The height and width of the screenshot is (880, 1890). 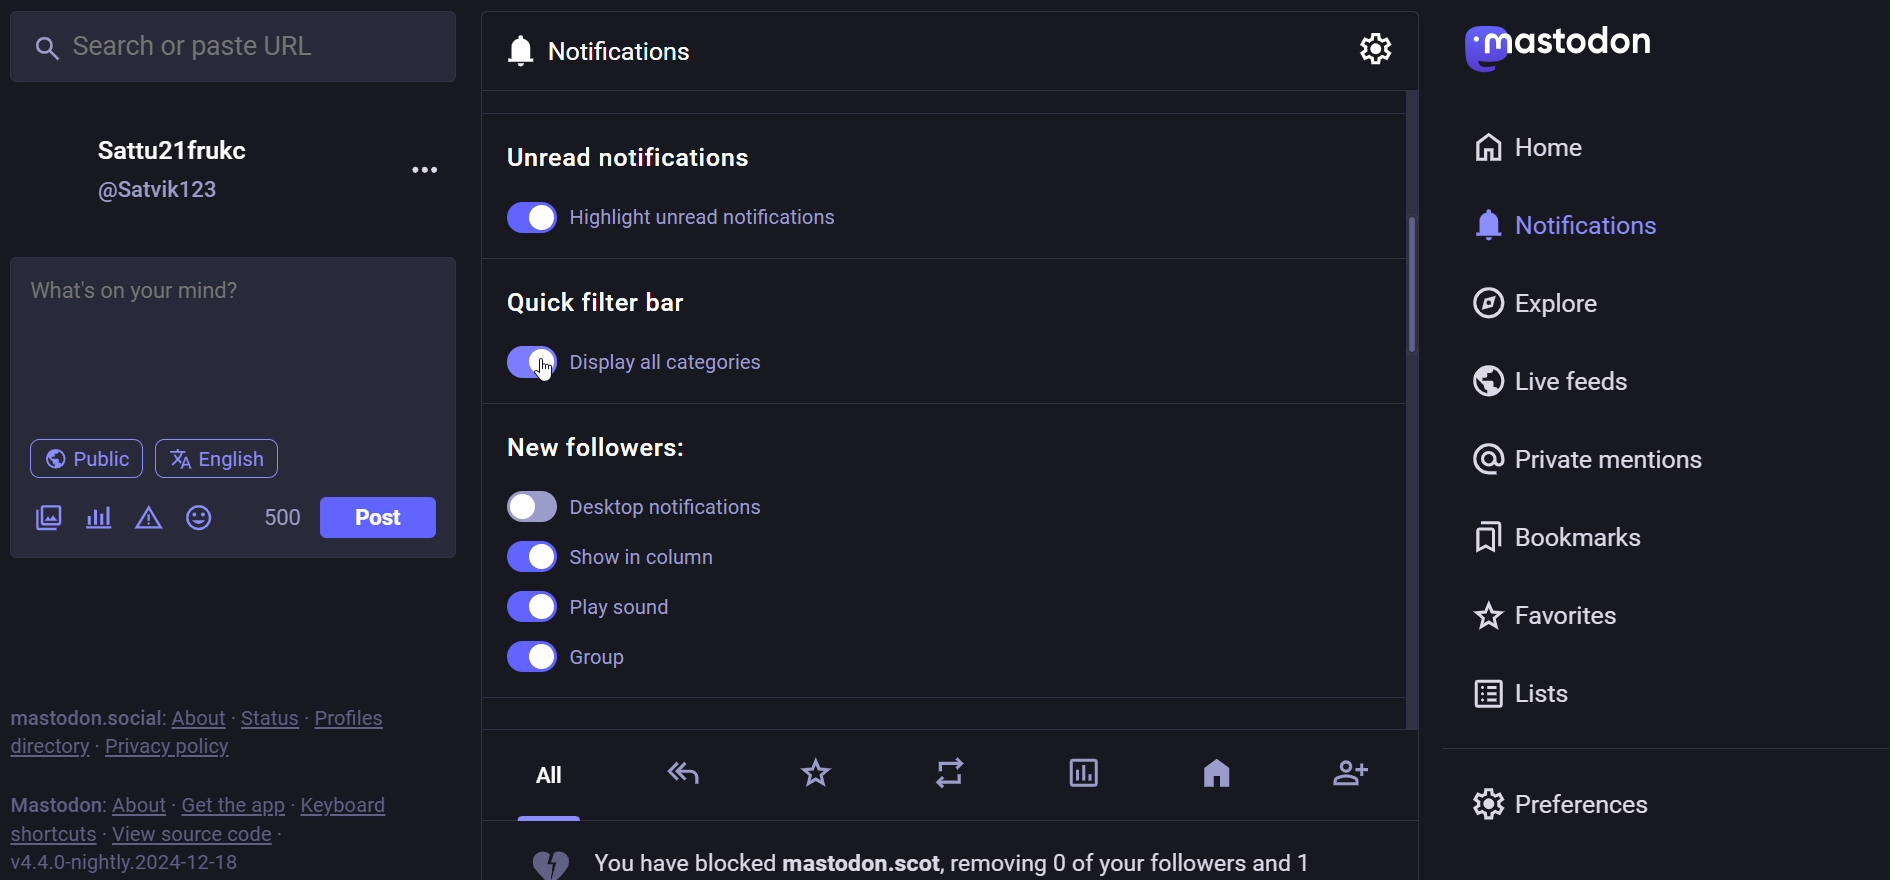 What do you see at coordinates (562, 368) in the screenshot?
I see `cursor` at bounding box center [562, 368].